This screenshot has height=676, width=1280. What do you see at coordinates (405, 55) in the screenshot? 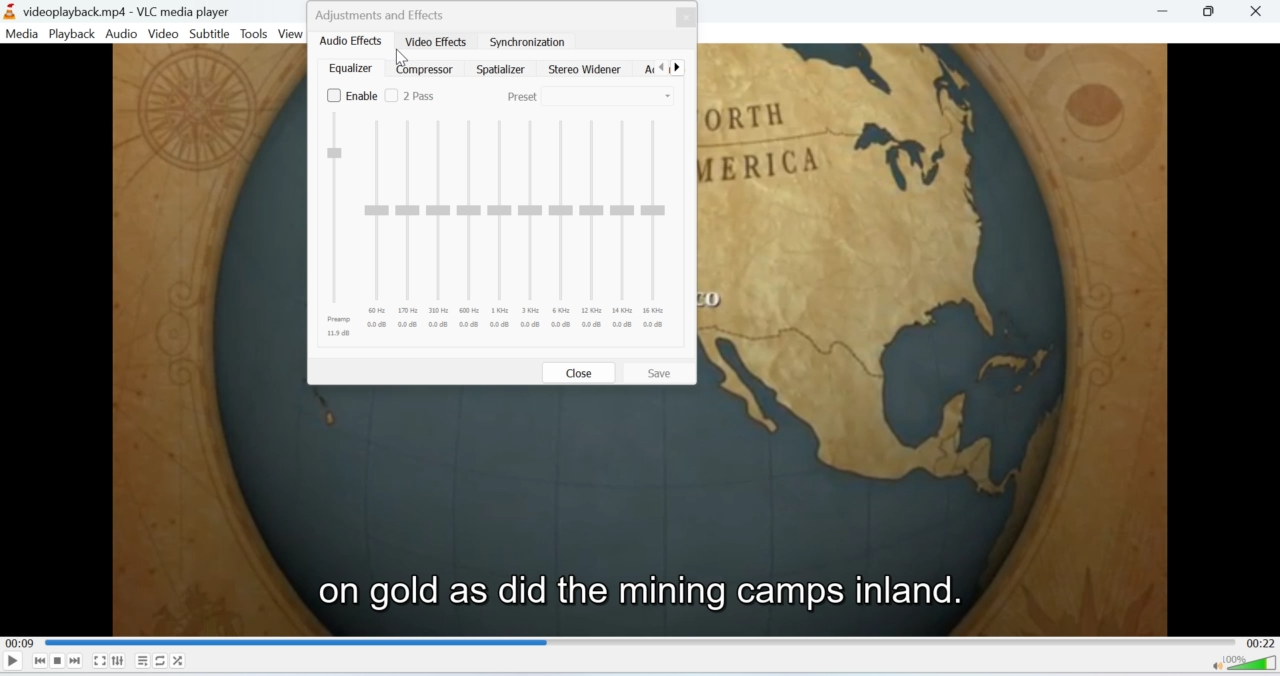
I see `Cursor on video effects` at bounding box center [405, 55].